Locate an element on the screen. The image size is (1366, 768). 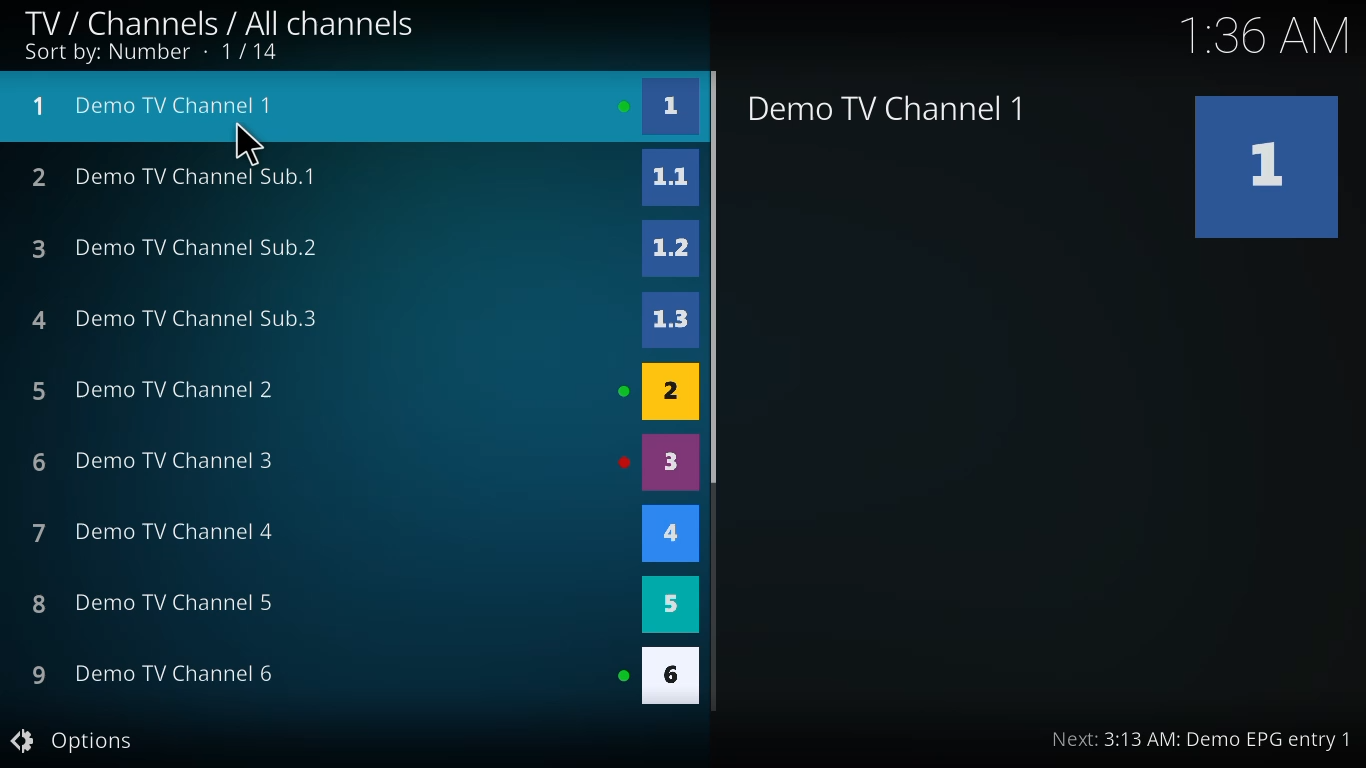
1.1 is located at coordinates (672, 176).